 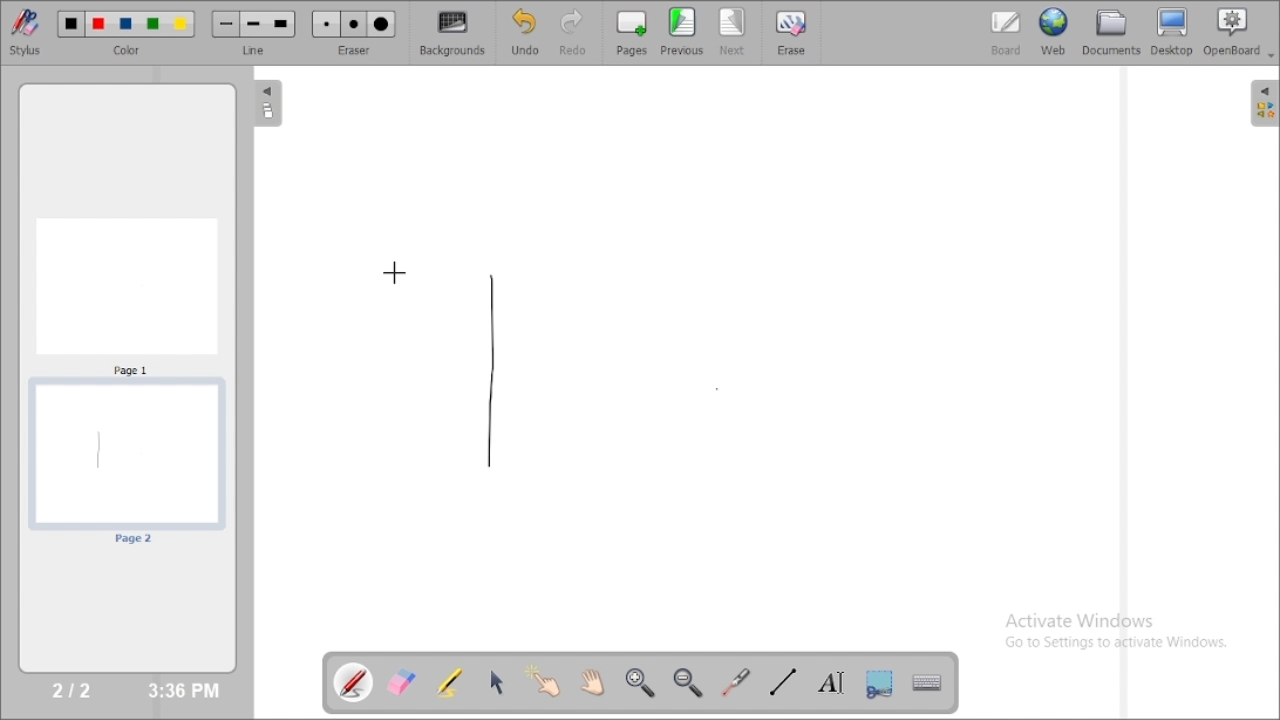 I want to click on previous, so click(x=682, y=31).